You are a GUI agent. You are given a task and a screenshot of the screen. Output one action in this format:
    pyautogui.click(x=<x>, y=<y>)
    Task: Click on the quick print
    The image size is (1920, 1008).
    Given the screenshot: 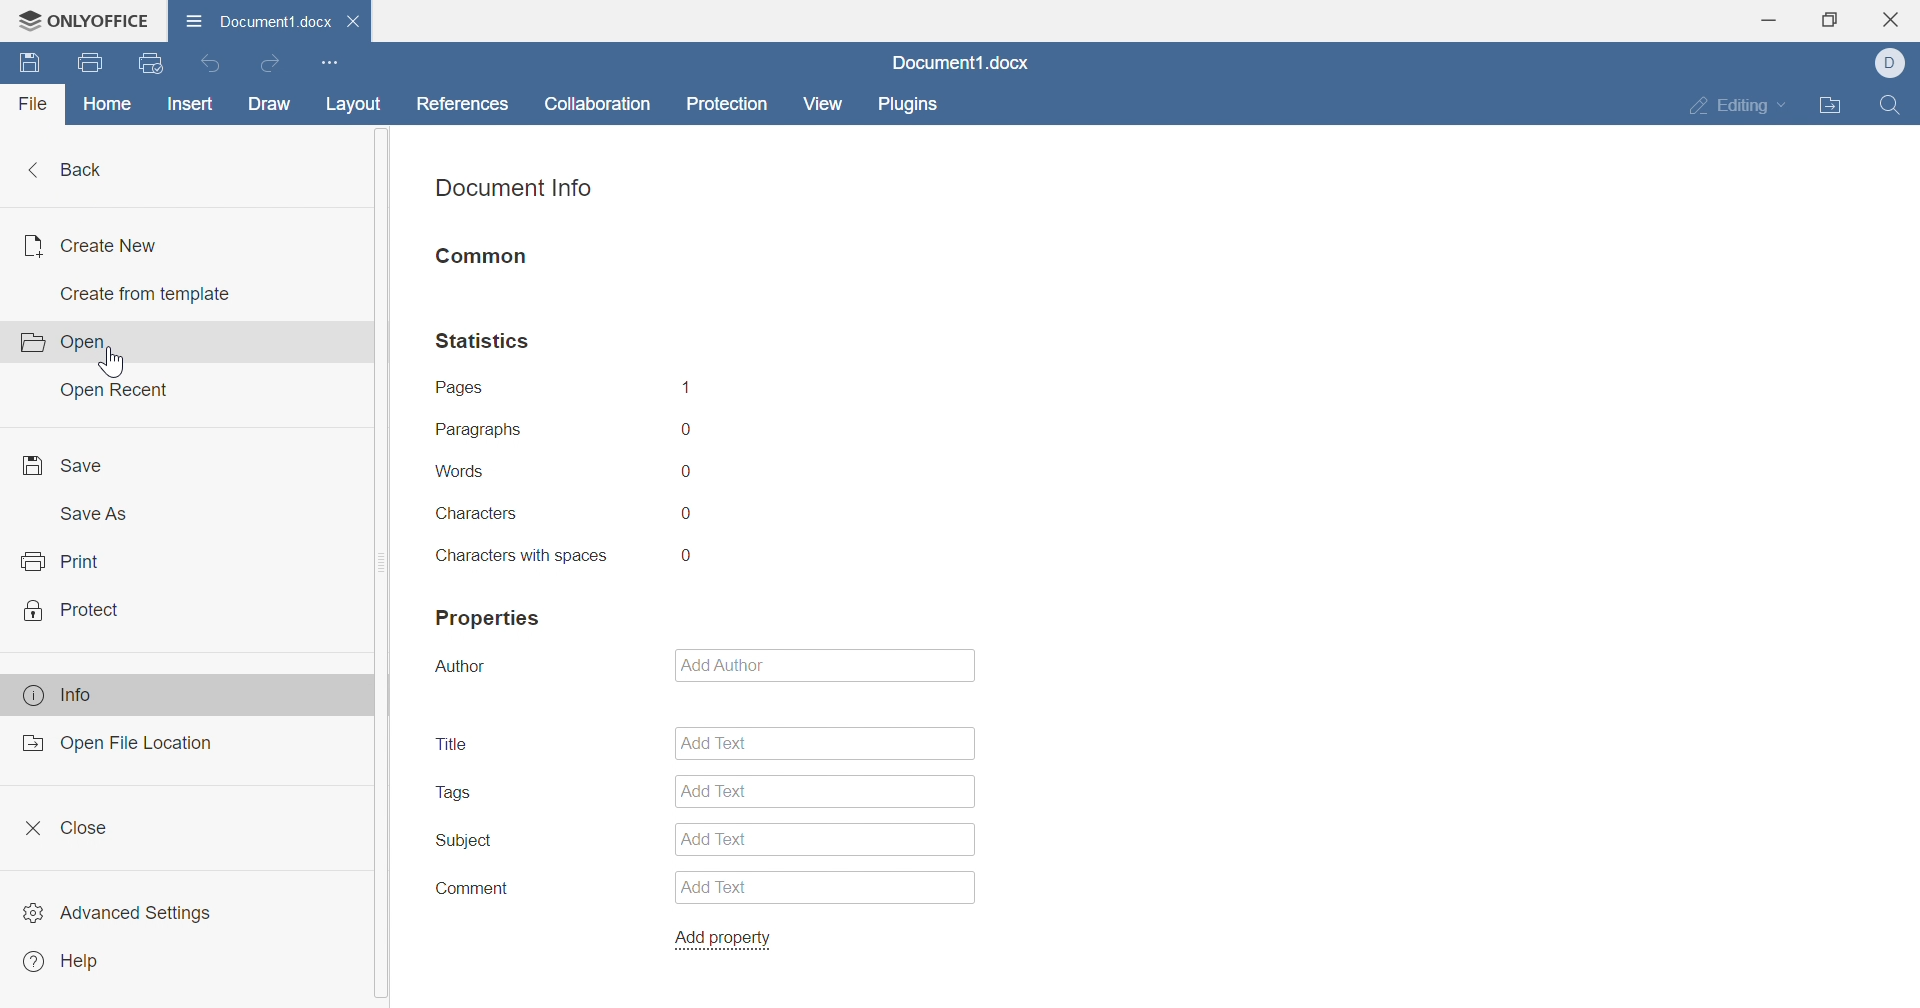 What is the action you would take?
    pyautogui.click(x=148, y=61)
    